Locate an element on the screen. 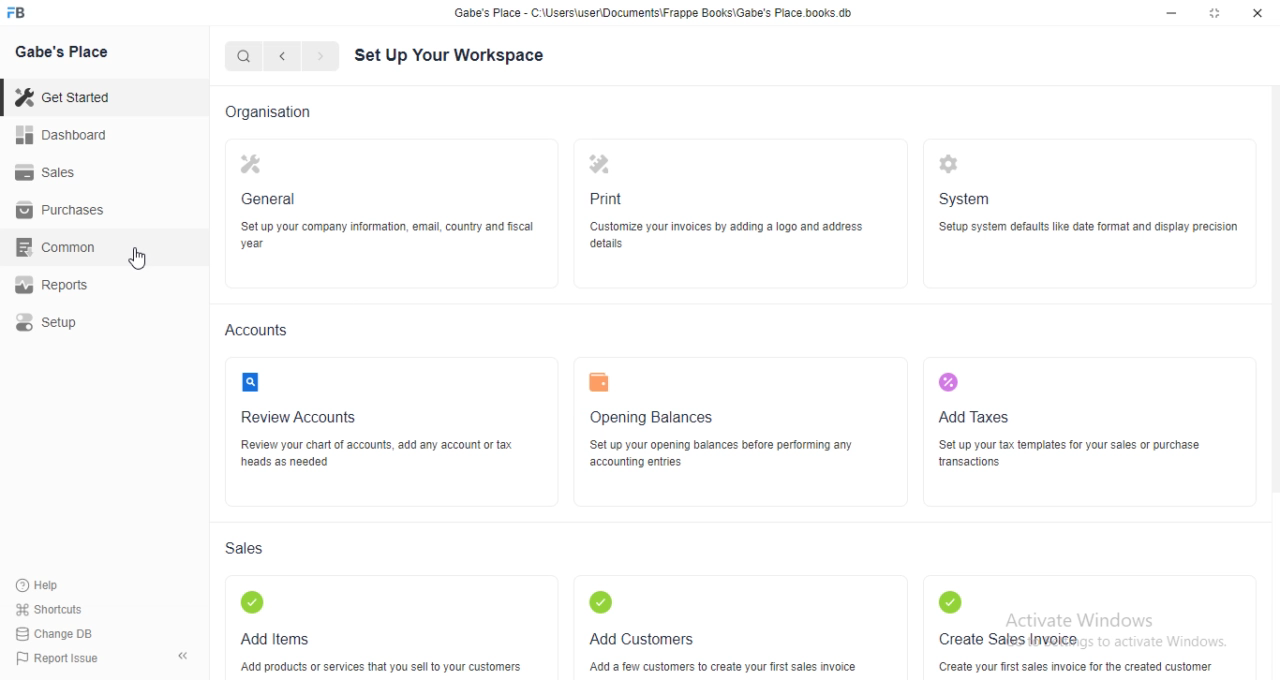  Search is located at coordinates (239, 57).